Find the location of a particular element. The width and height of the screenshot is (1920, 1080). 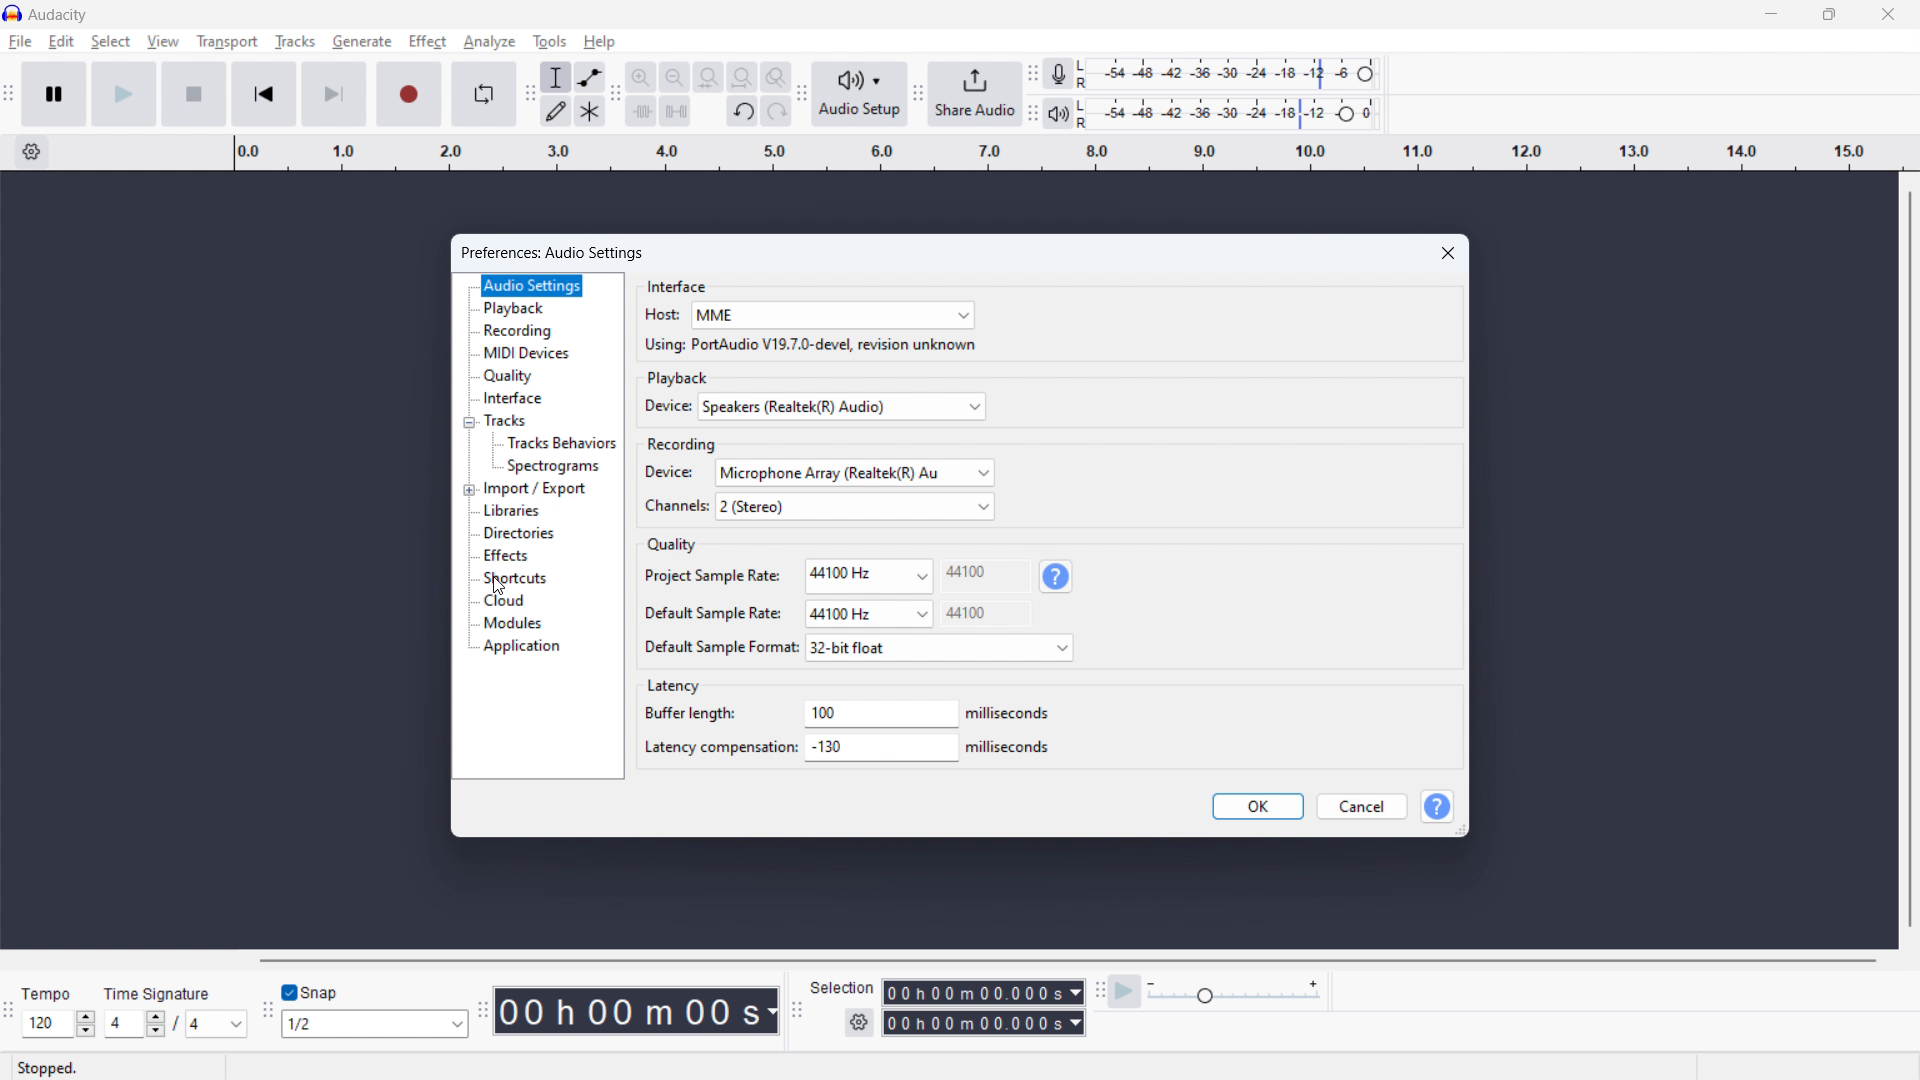

playback is located at coordinates (680, 376).